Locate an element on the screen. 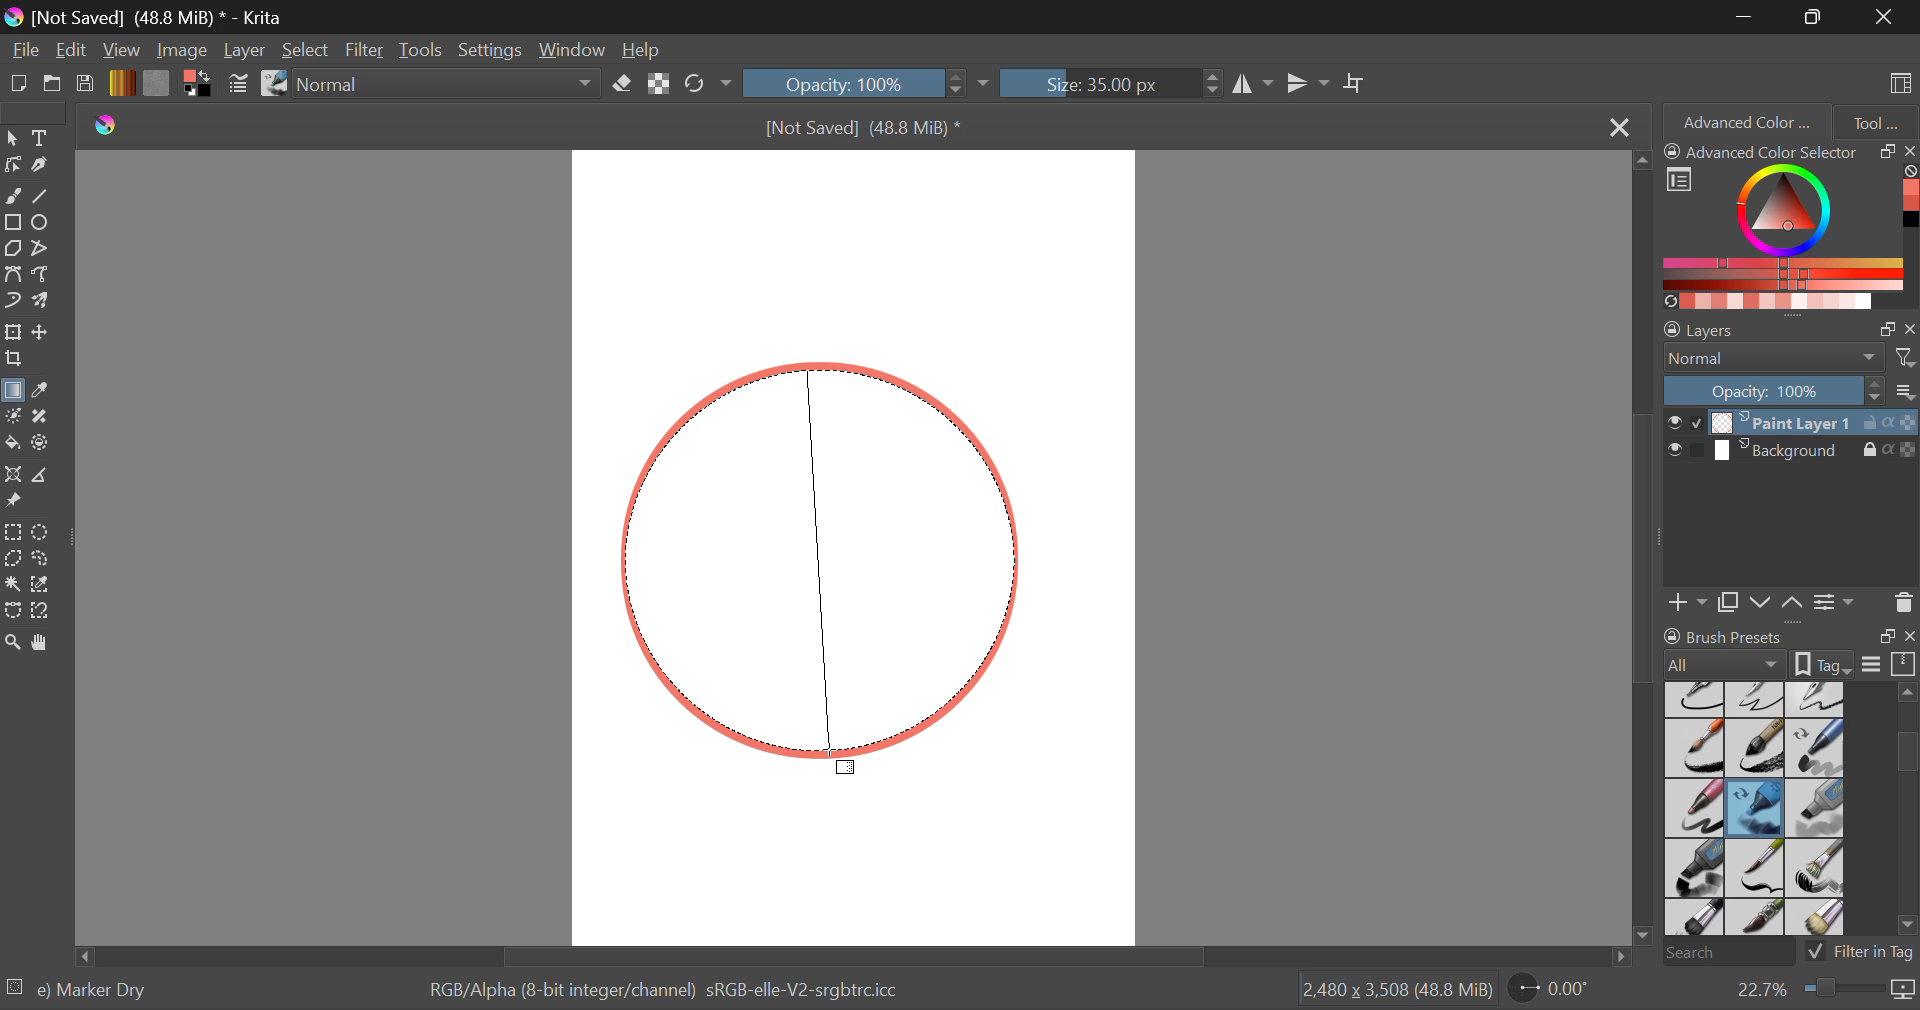 The height and width of the screenshot is (1010, 1920). Settings is located at coordinates (495, 50).